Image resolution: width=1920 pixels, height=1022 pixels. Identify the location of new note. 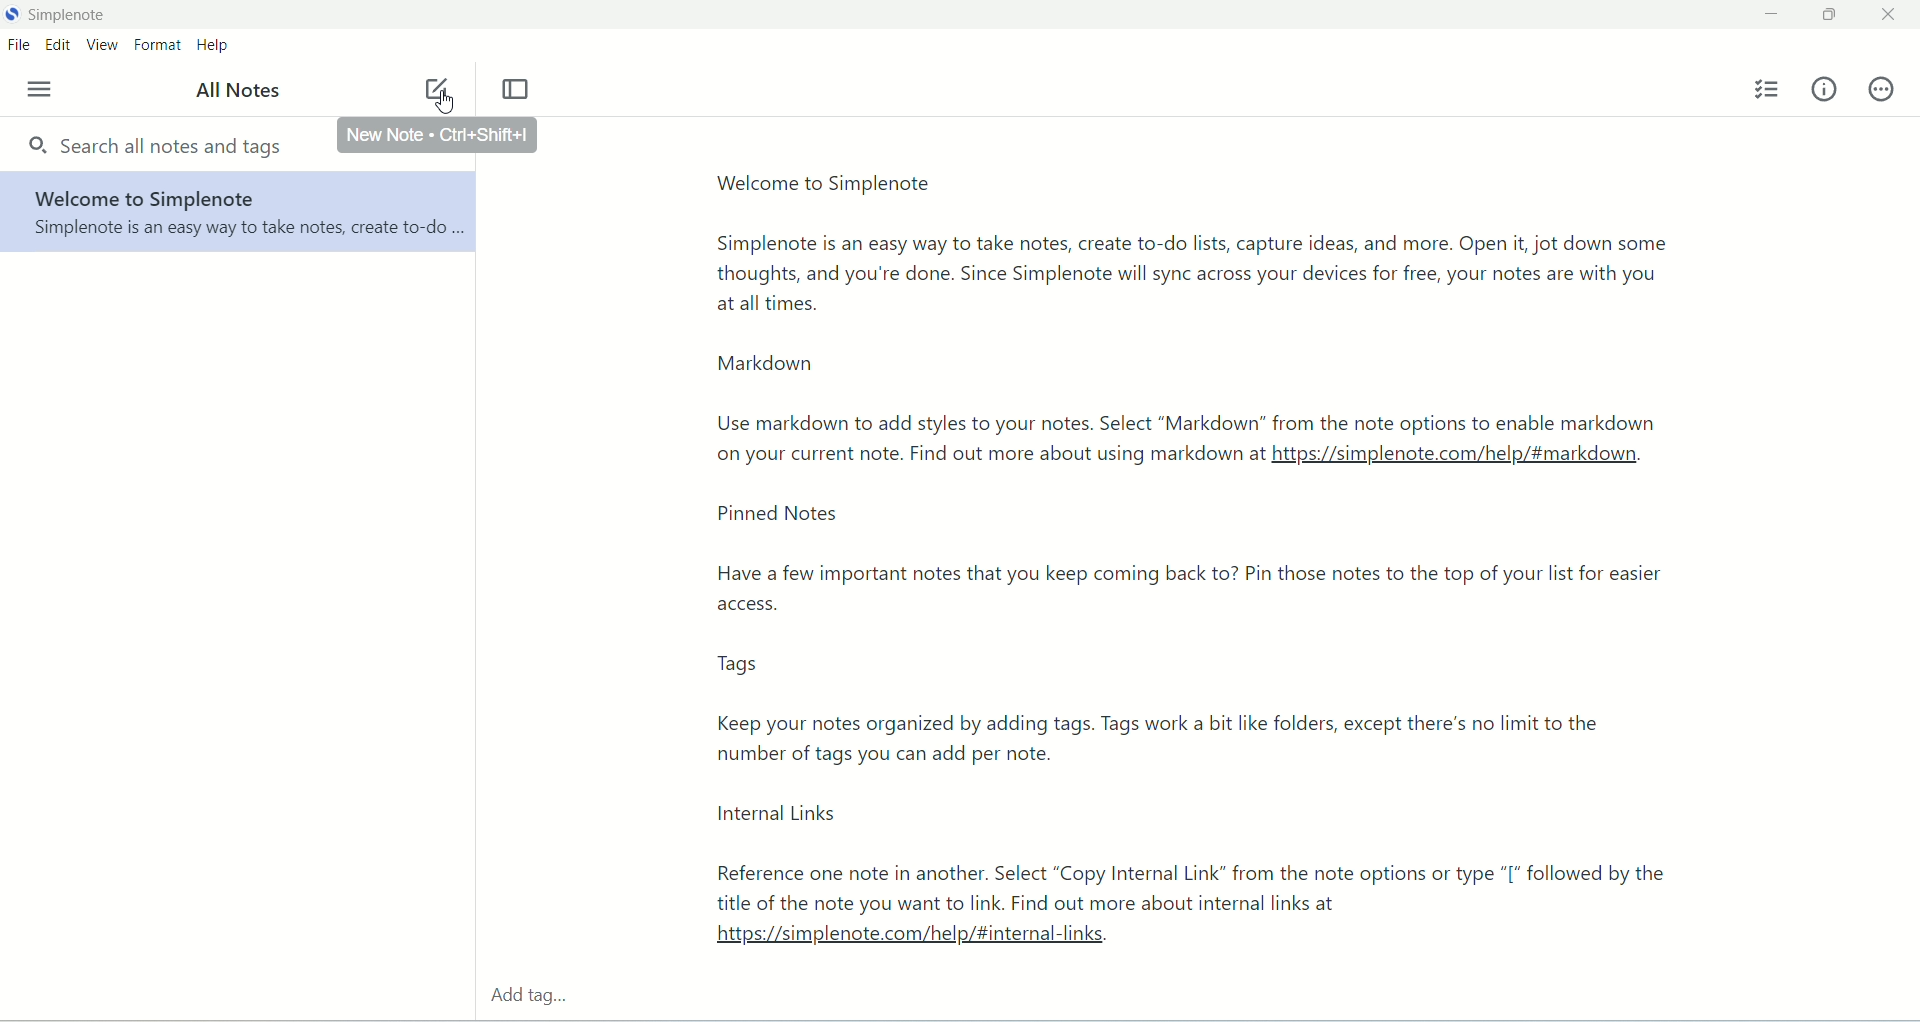
(433, 84).